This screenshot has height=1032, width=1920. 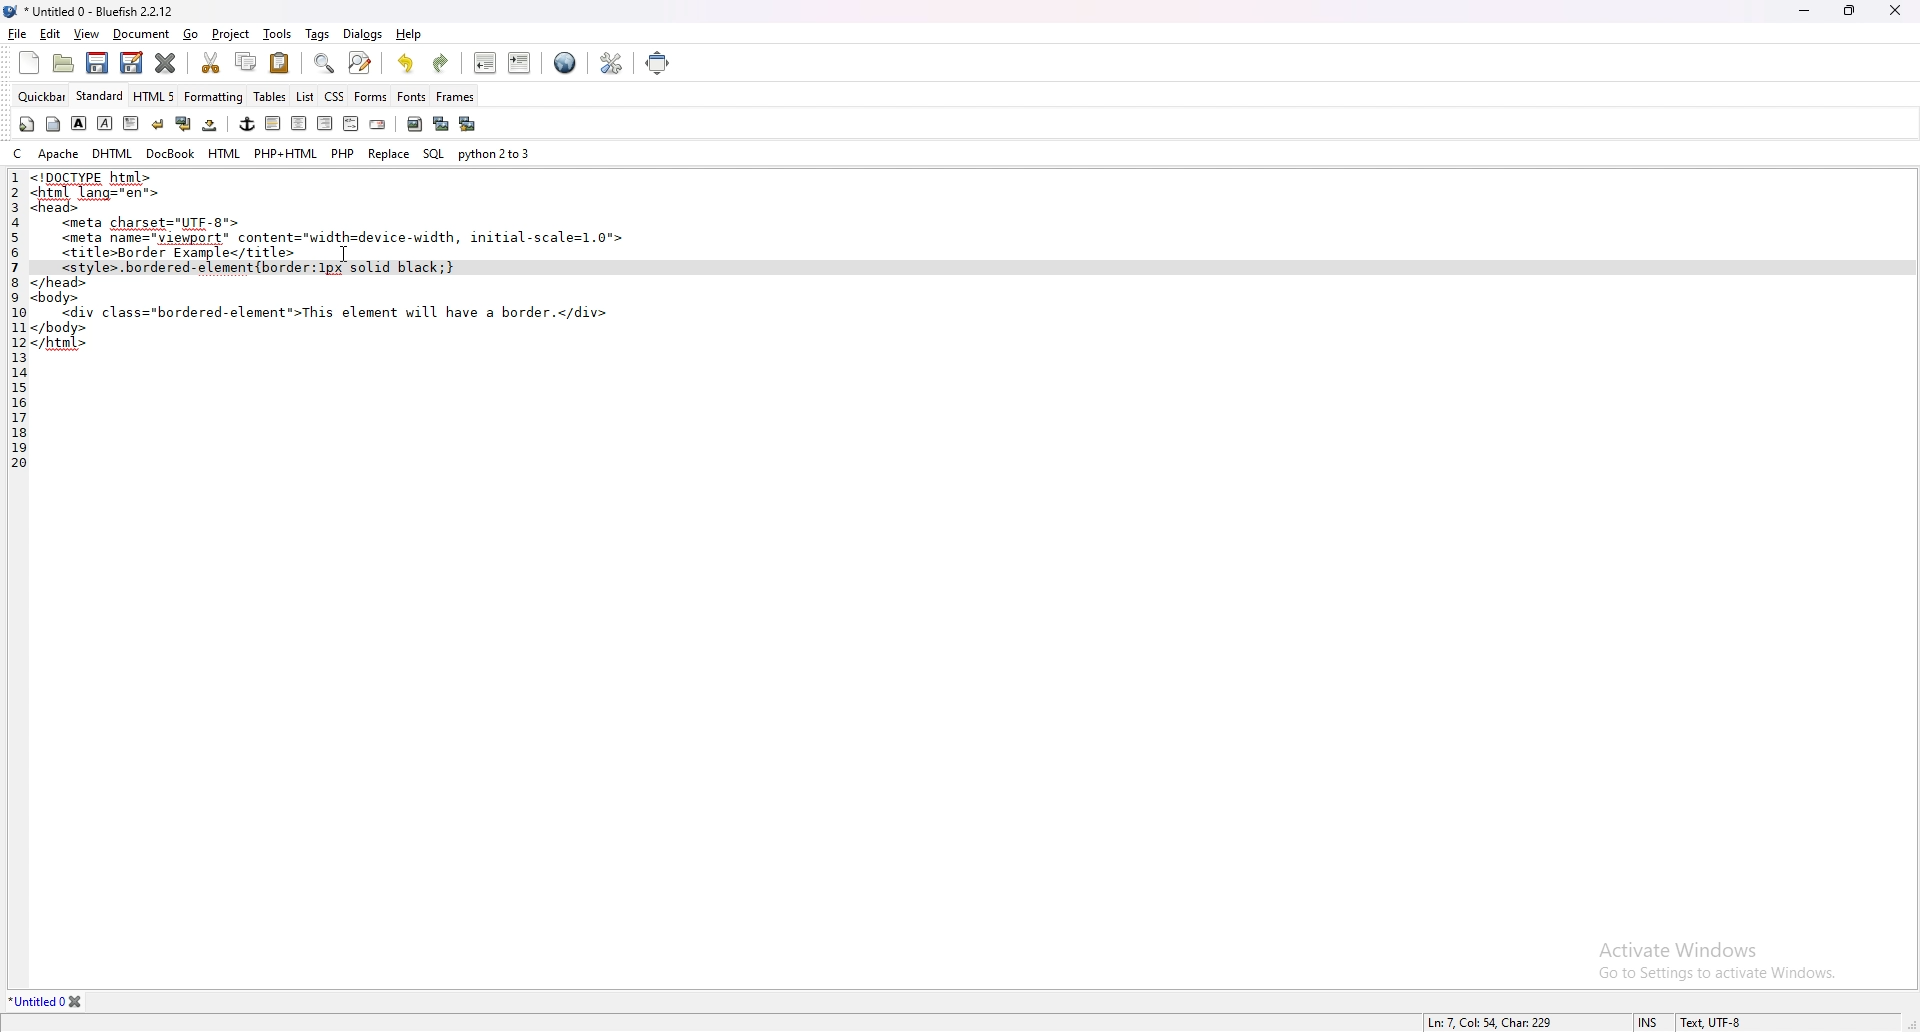 I want to click on Ln: 7, Col: 54, Char: 229, so click(x=1490, y=1021).